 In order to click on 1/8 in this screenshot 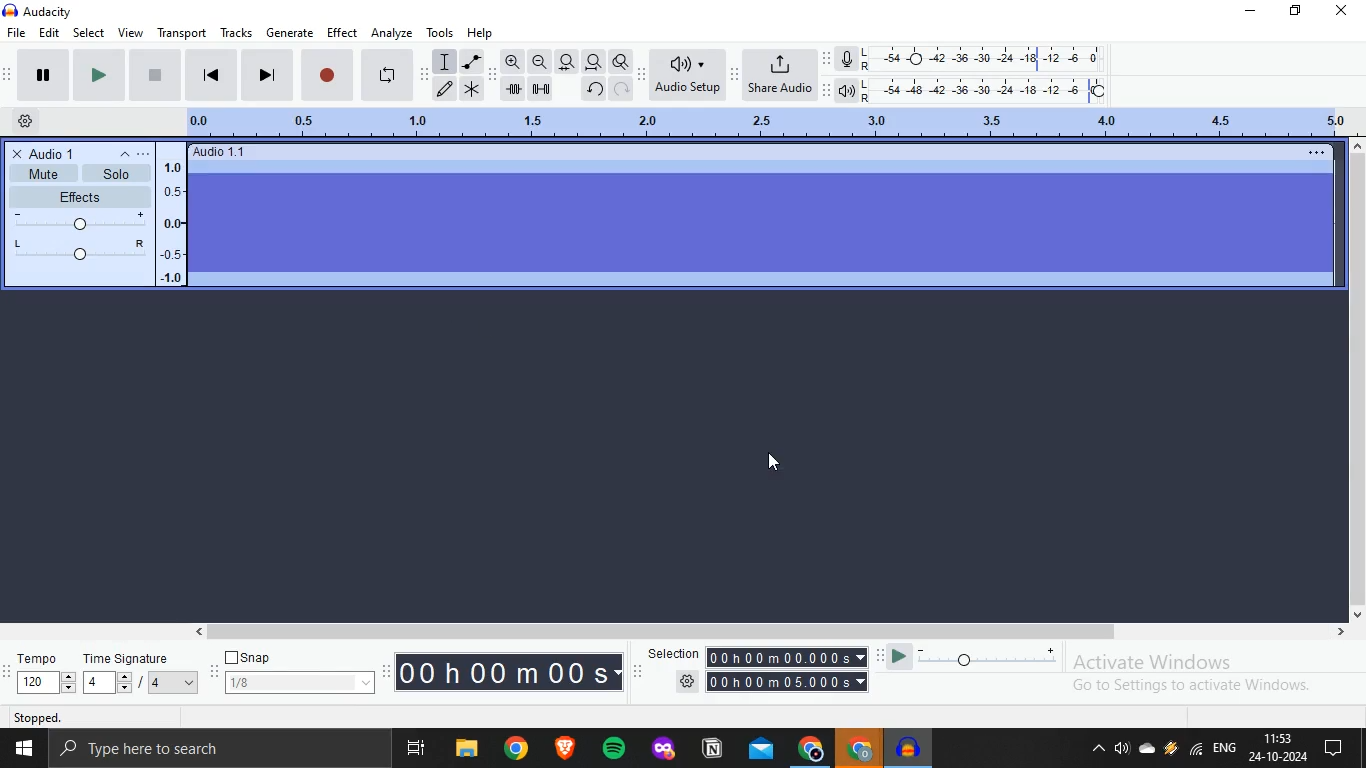, I will do `click(298, 683)`.